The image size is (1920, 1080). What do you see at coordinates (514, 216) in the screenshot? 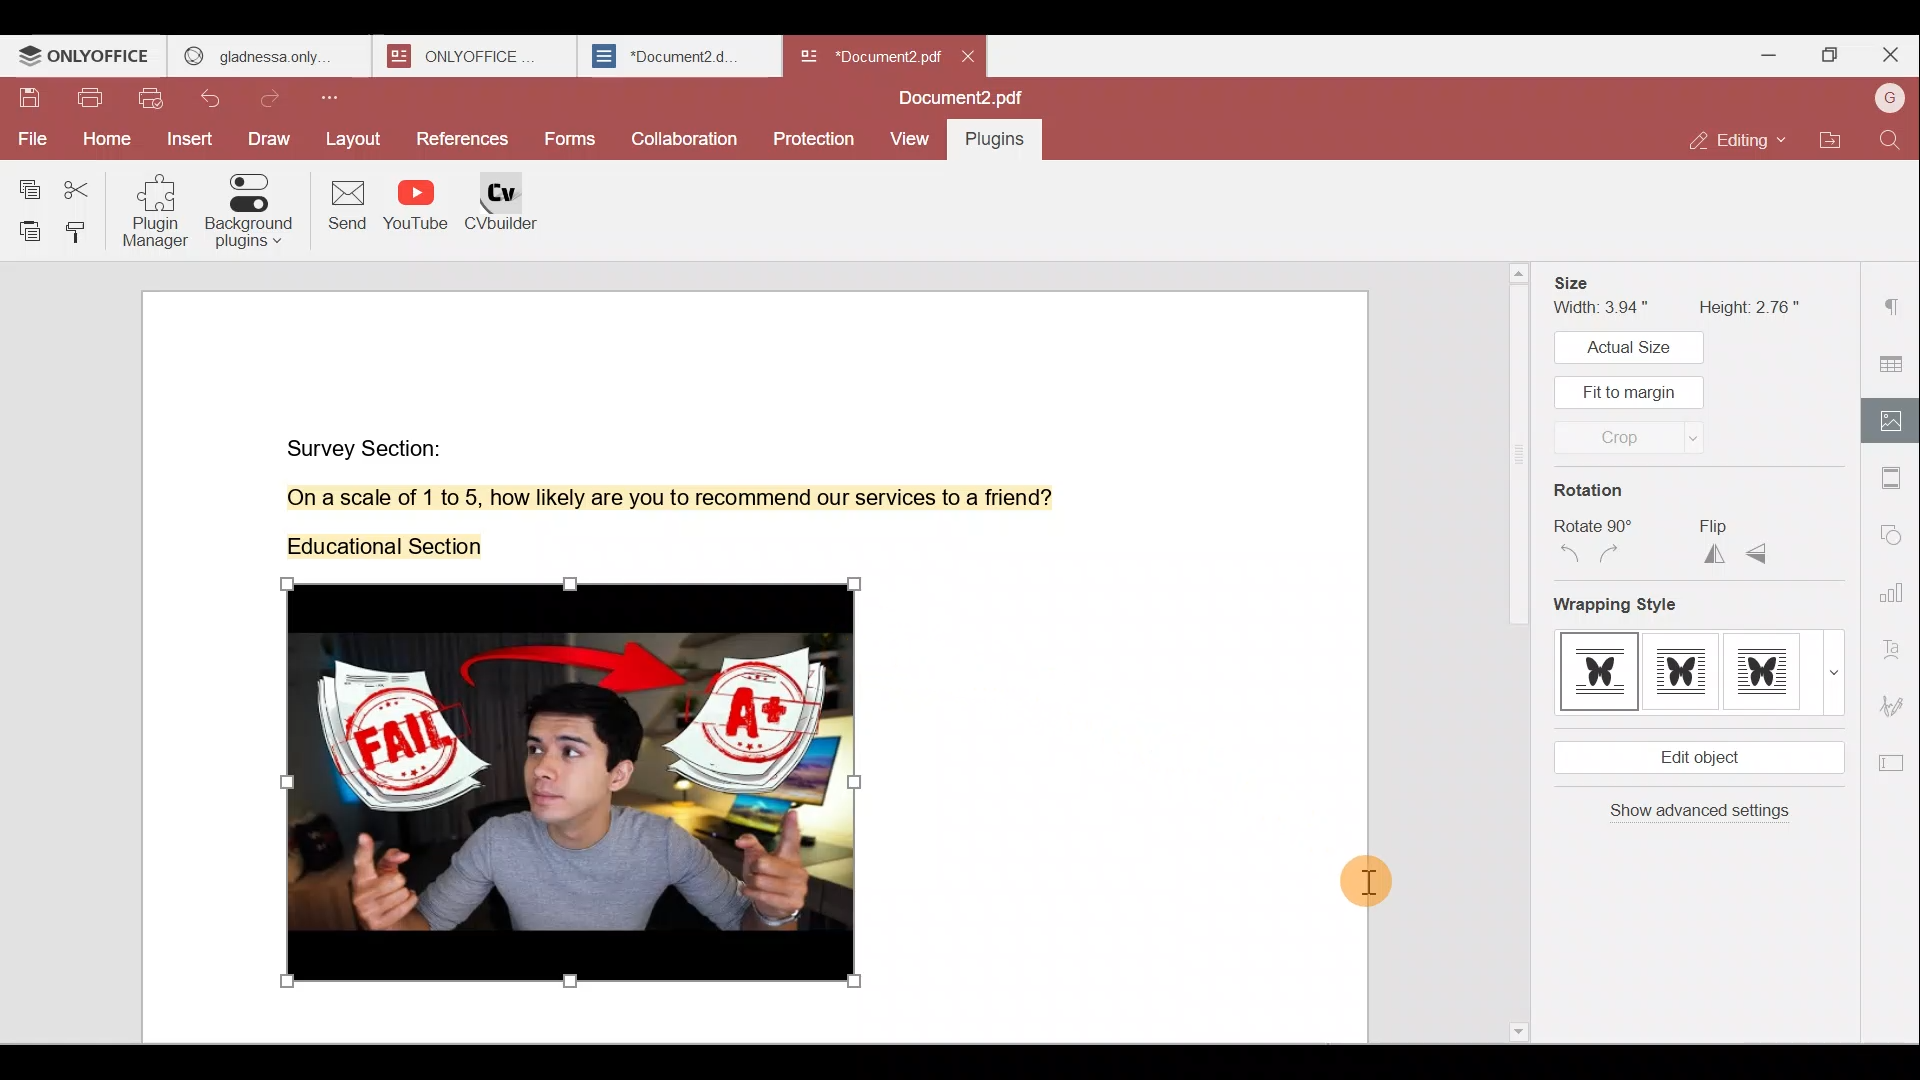
I see `CV builder` at bounding box center [514, 216].